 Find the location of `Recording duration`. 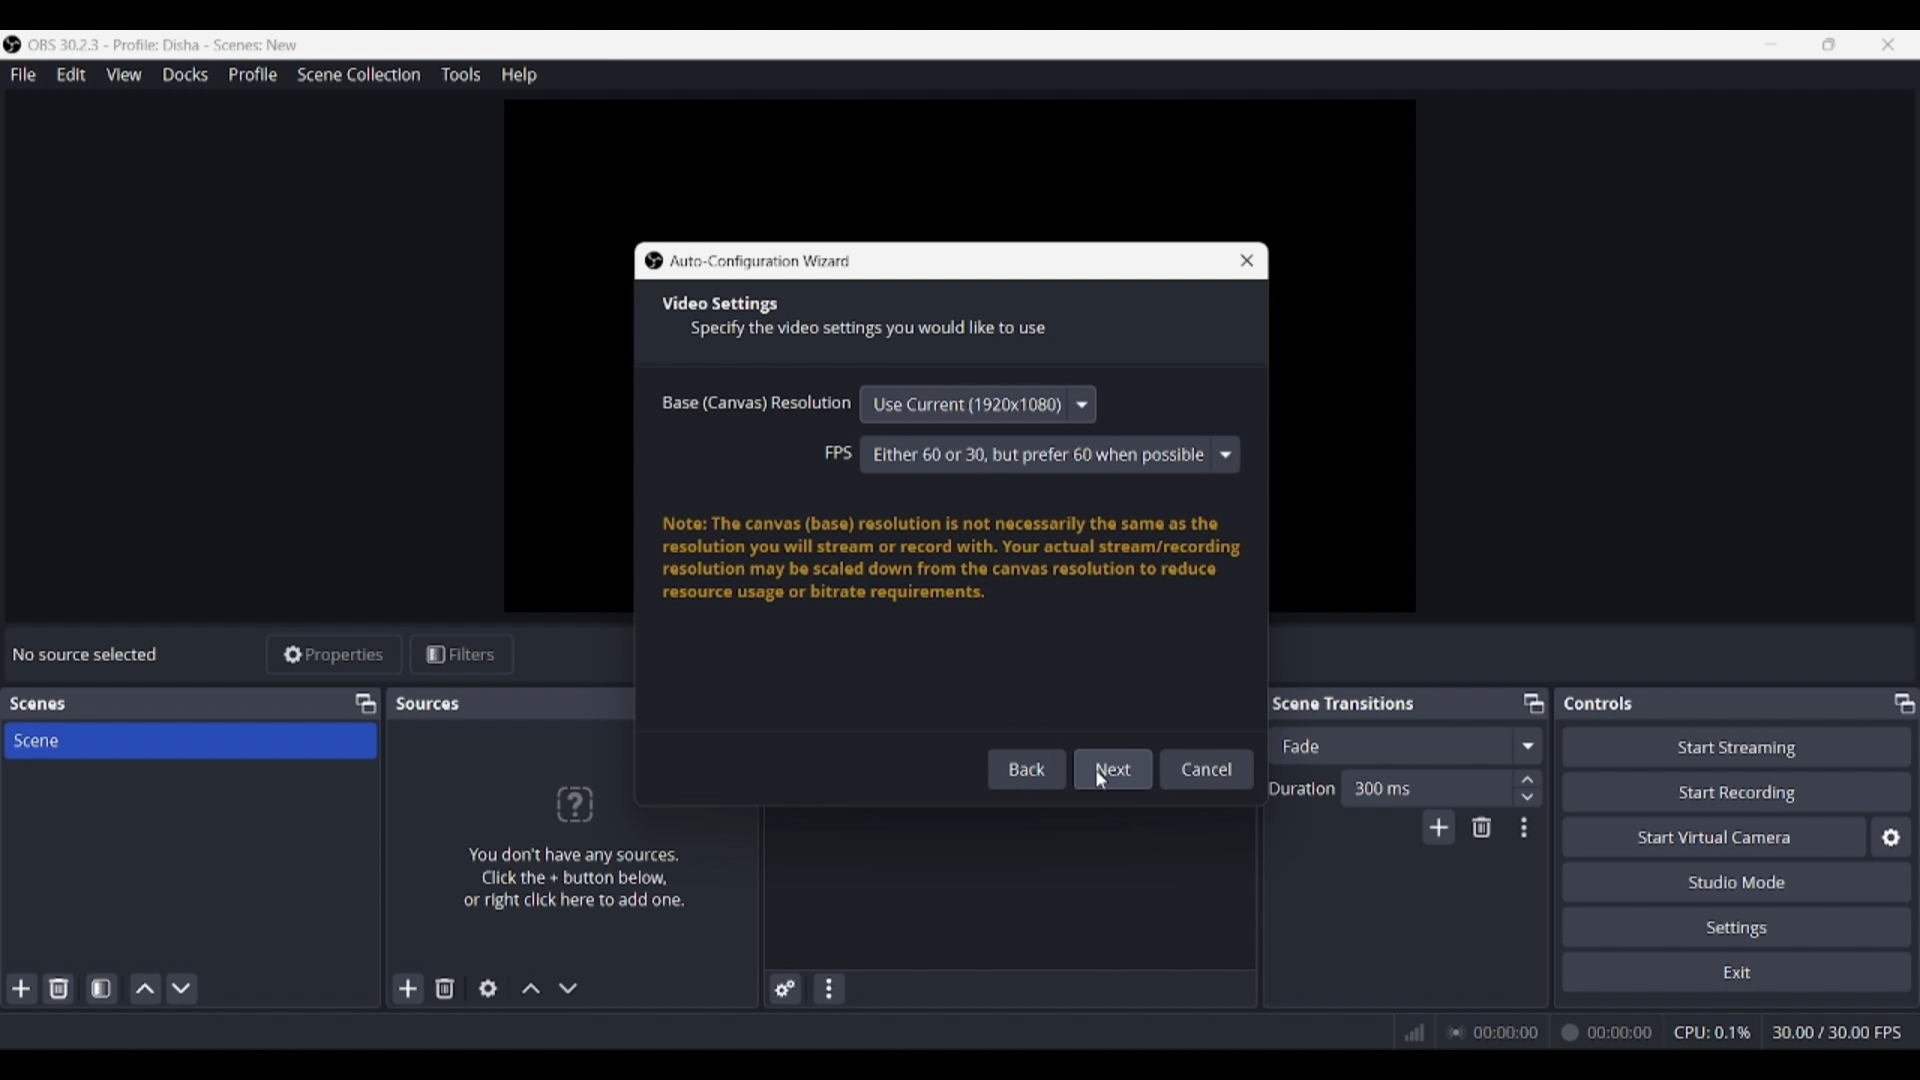

Recording duration is located at coordinates (1549, 1033).